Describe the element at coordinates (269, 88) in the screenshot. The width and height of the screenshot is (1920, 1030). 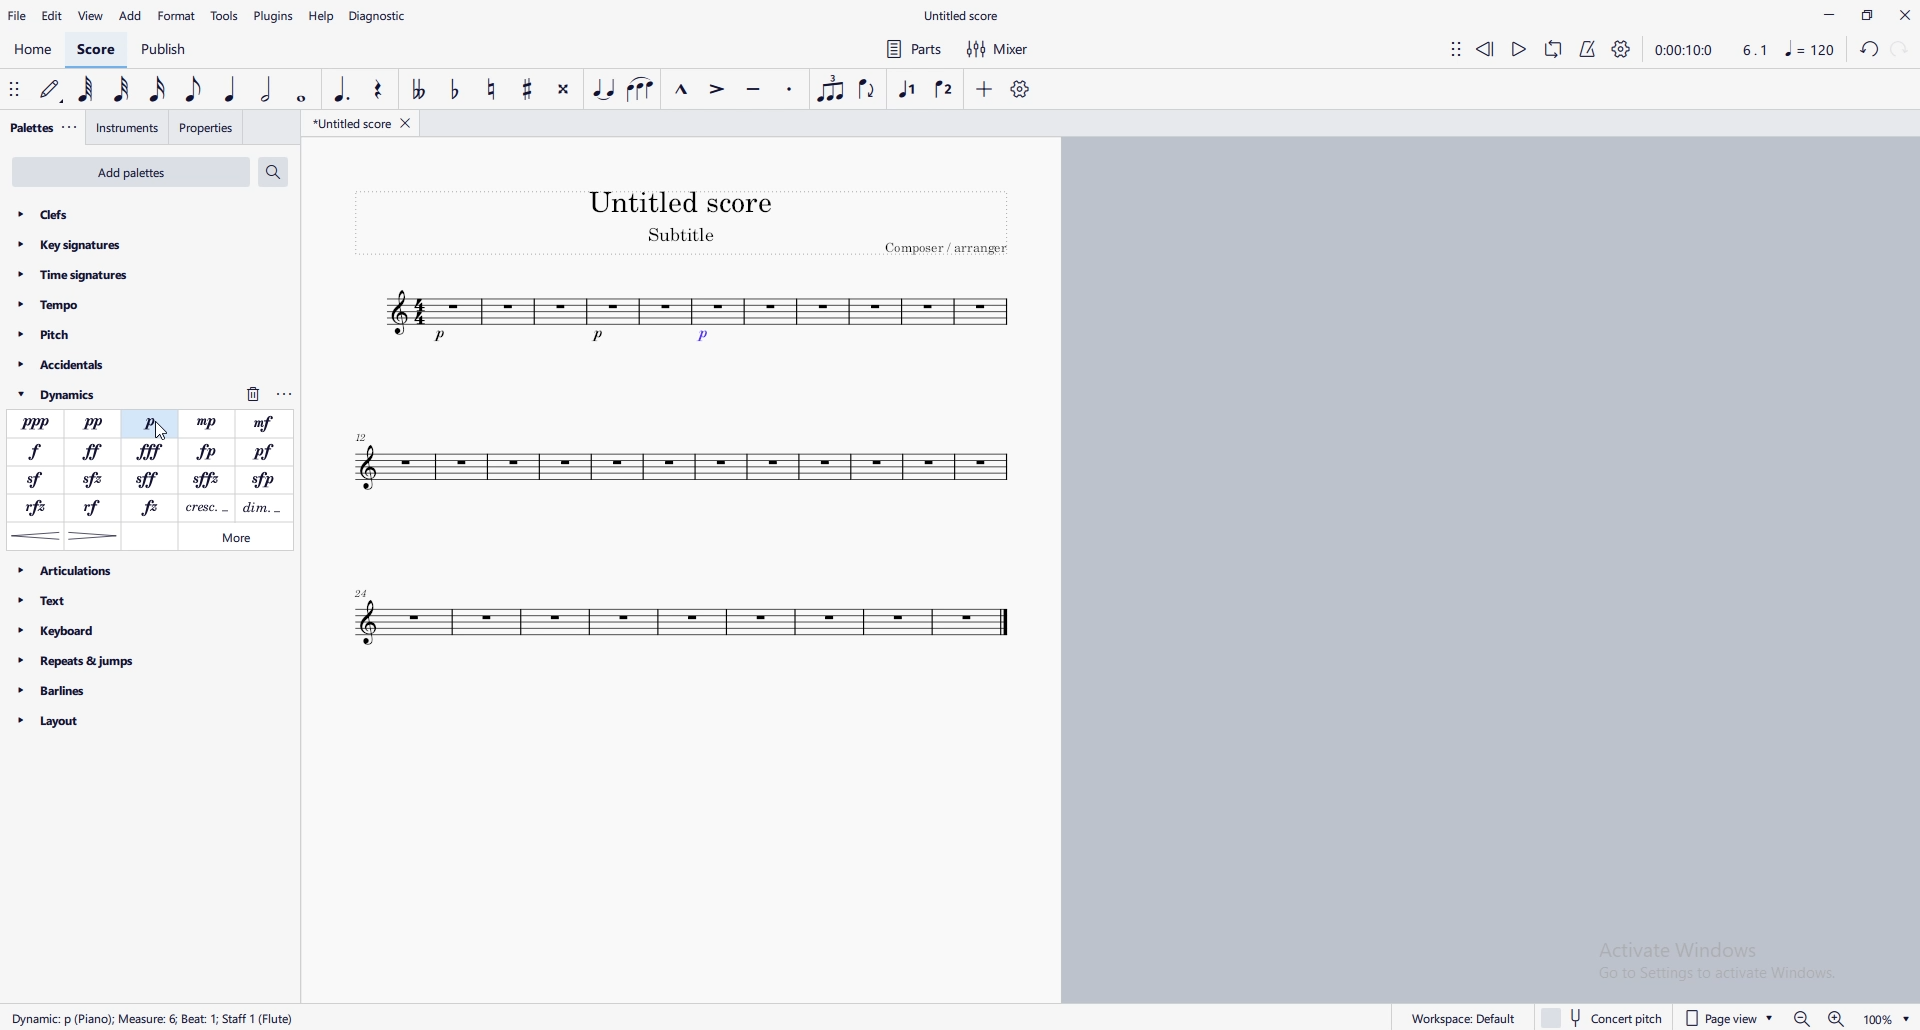
I see `half note` at that location.